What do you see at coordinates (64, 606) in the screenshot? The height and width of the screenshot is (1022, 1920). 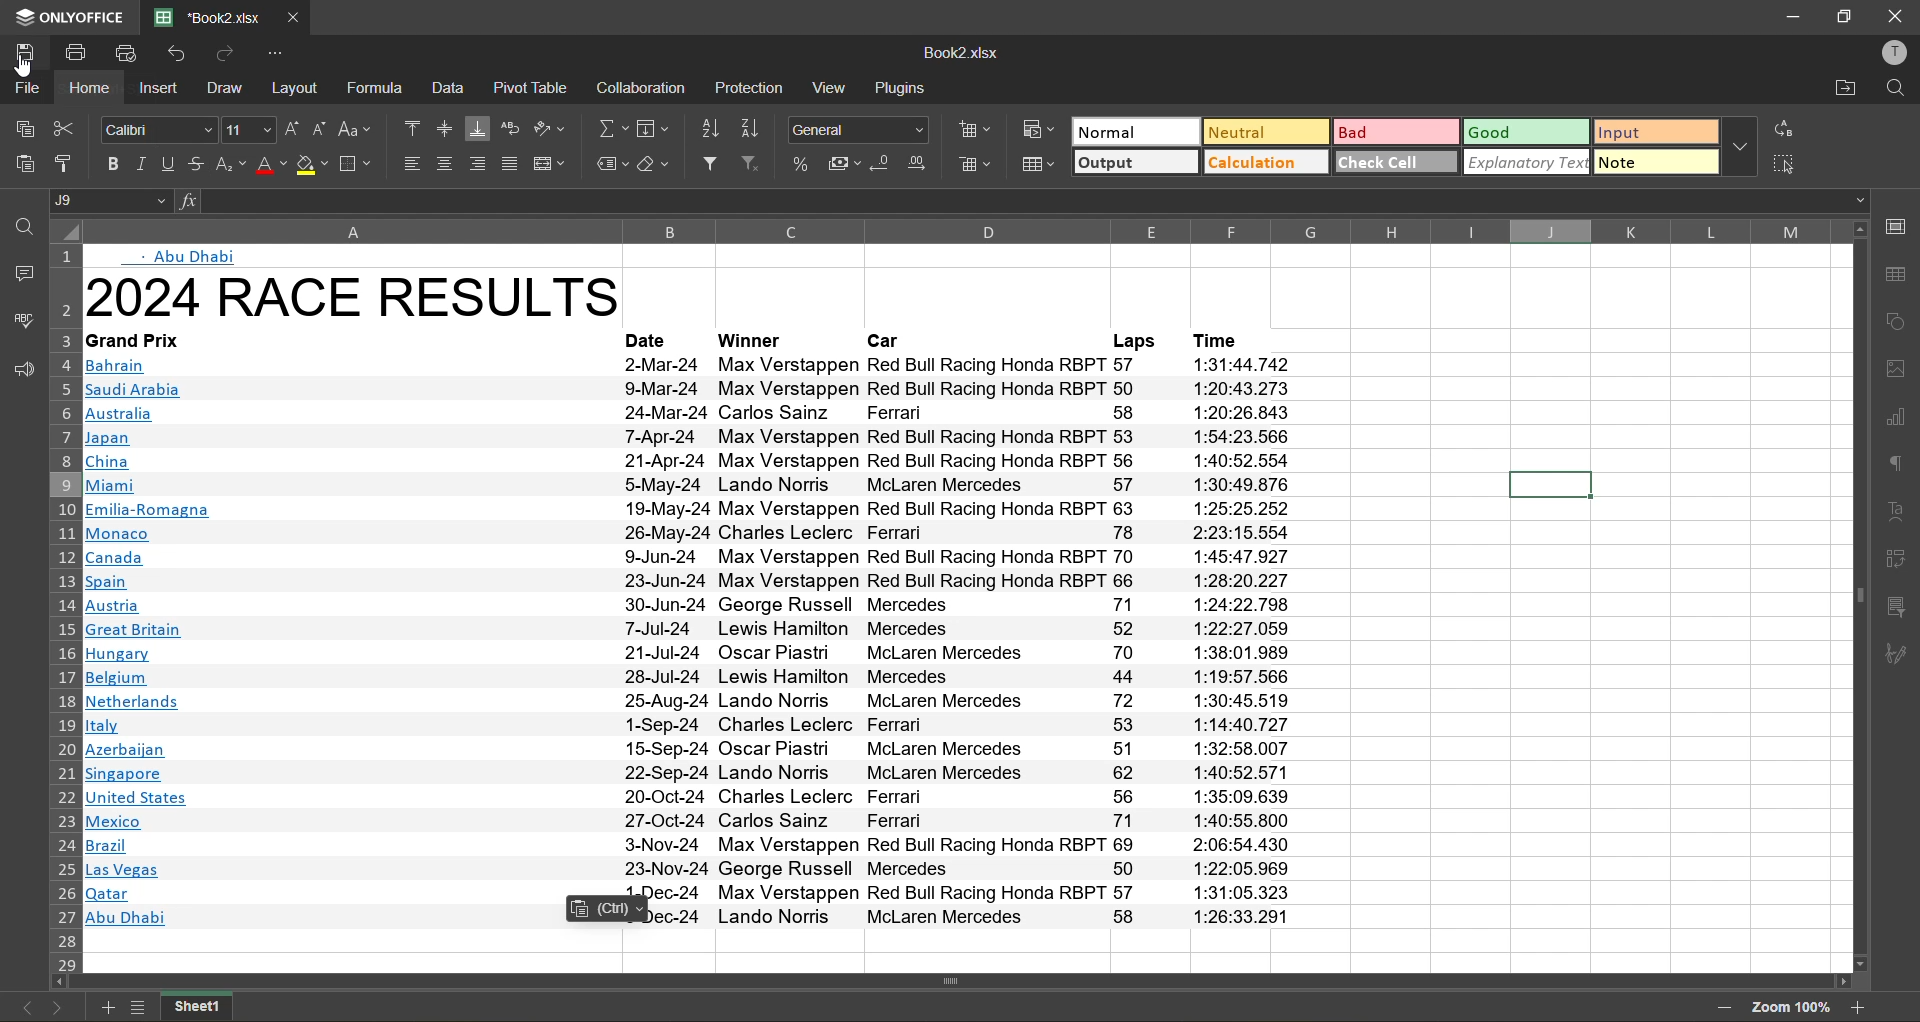 I see `row number` at bounding box center [64, 606].